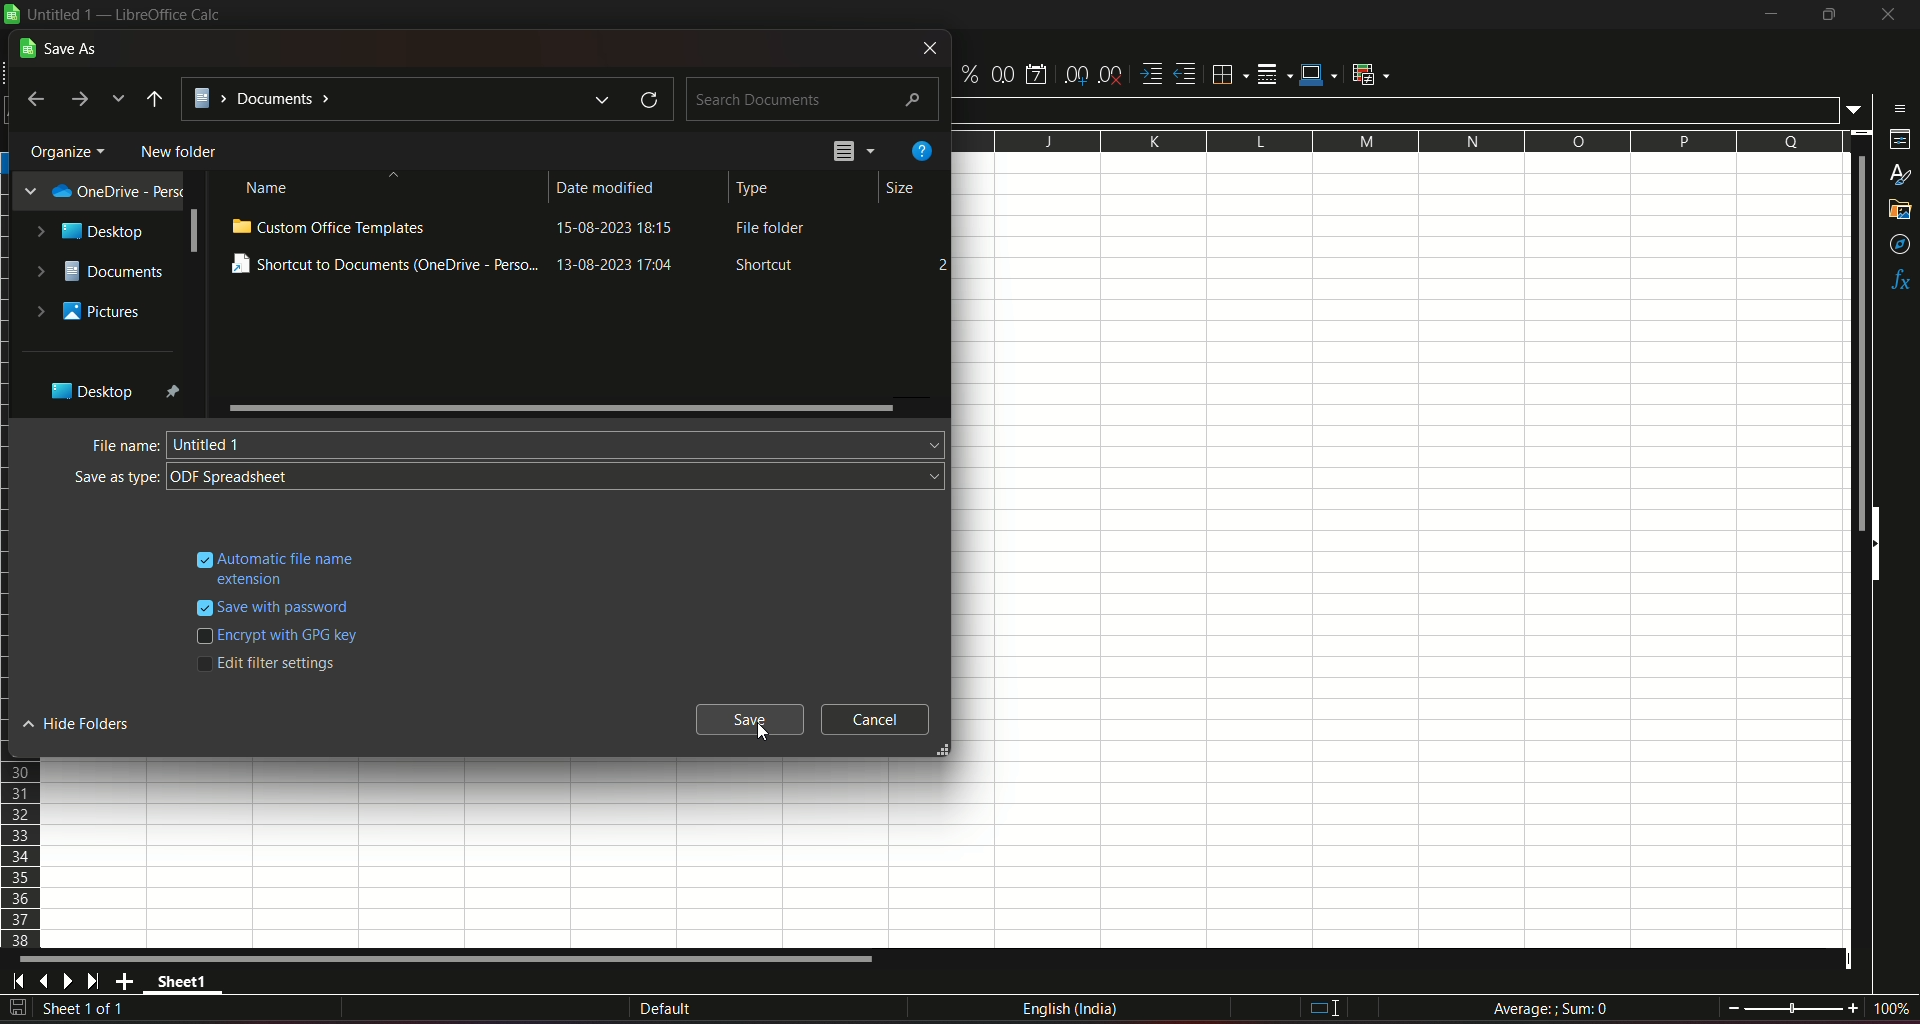 The image size is (1920, 1024). What do you see at coordinates (175, 392) in the screenshot?
I see `pin` at bounding box center [175, 392].